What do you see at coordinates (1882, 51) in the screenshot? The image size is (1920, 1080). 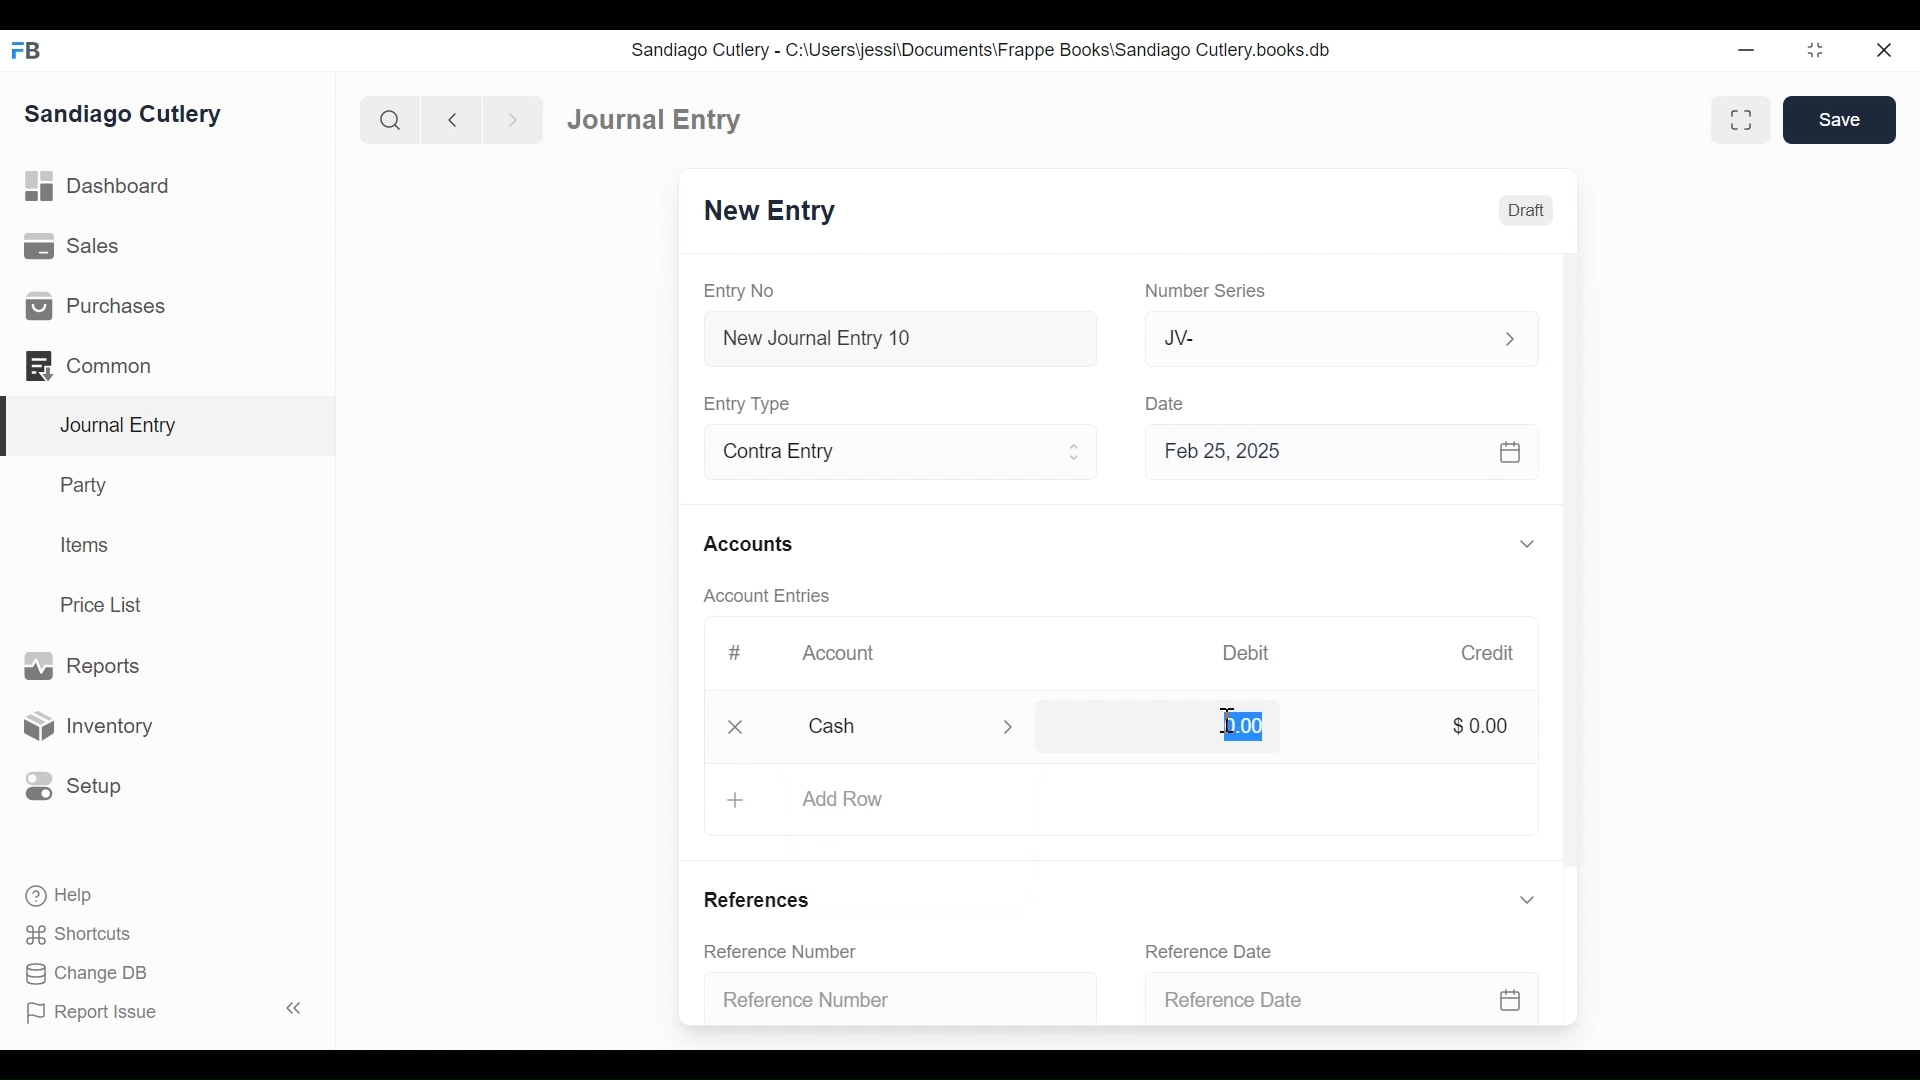 I see `Close` at bounding box center [1882, 51].